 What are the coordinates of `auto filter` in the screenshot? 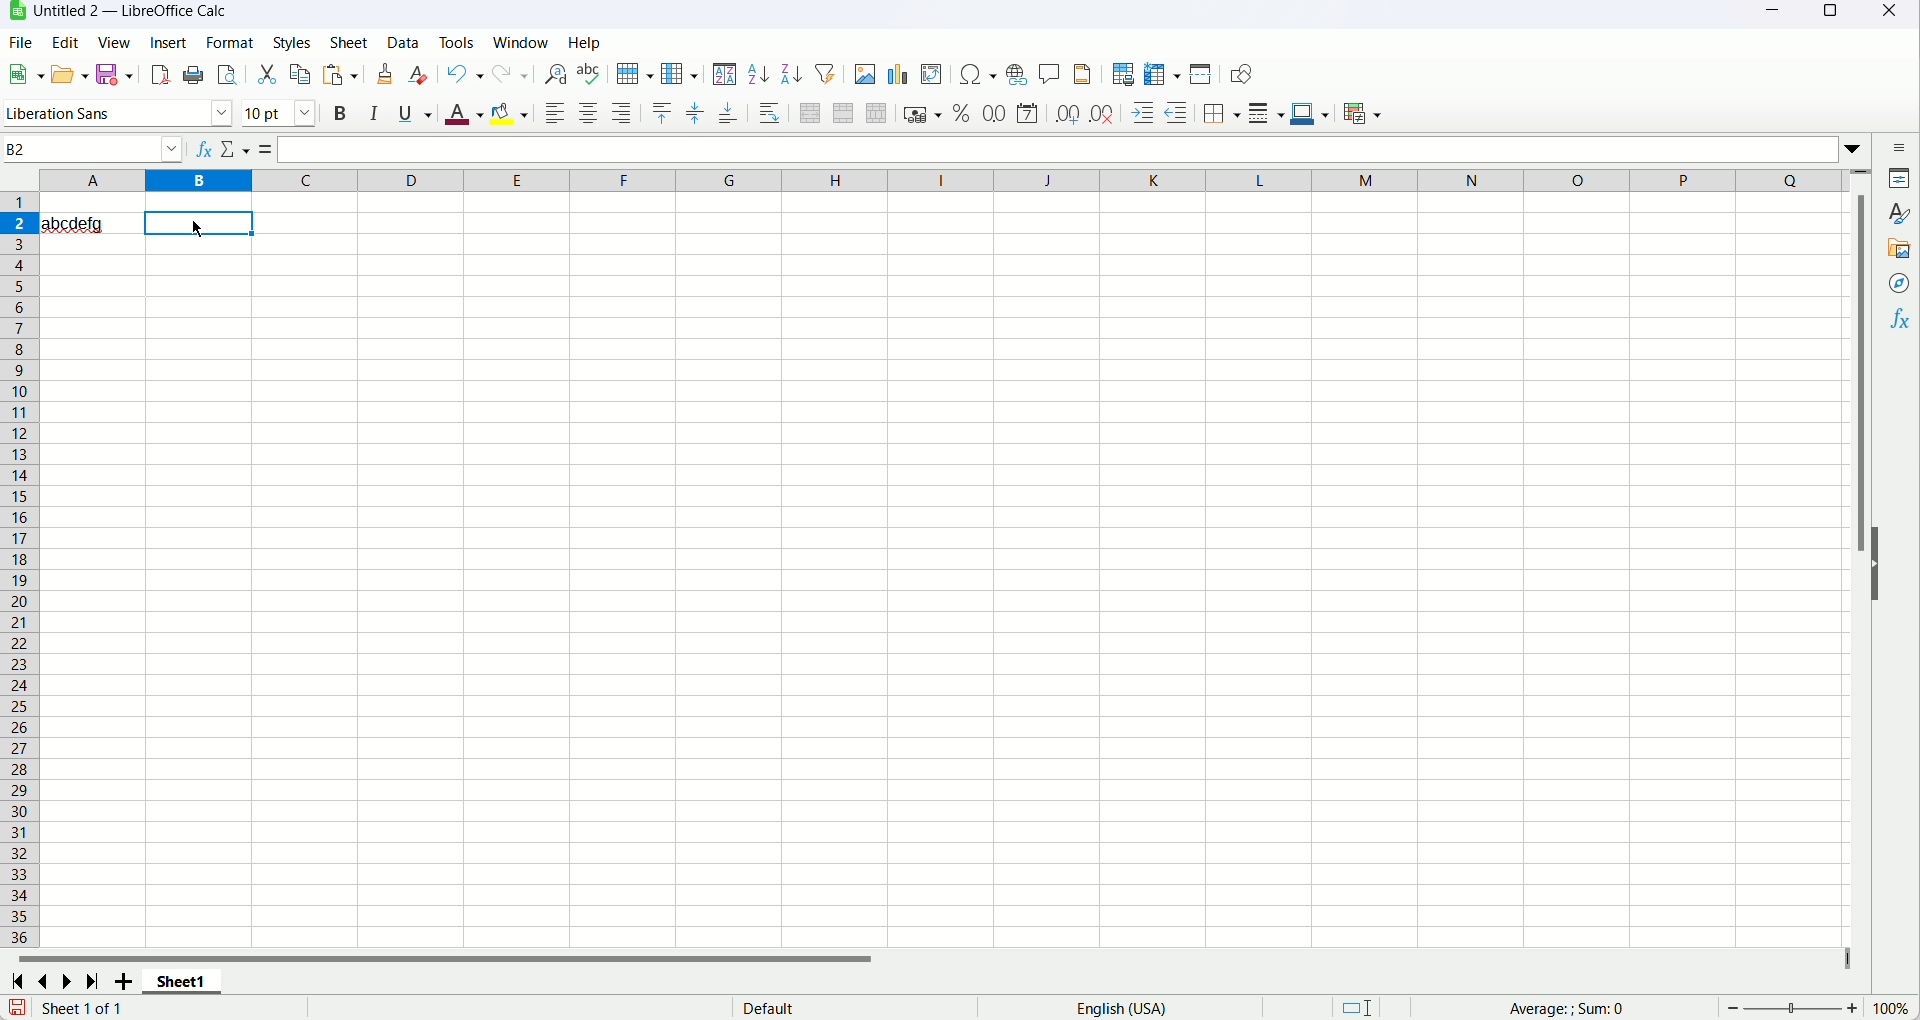 It's located at (825, 74).